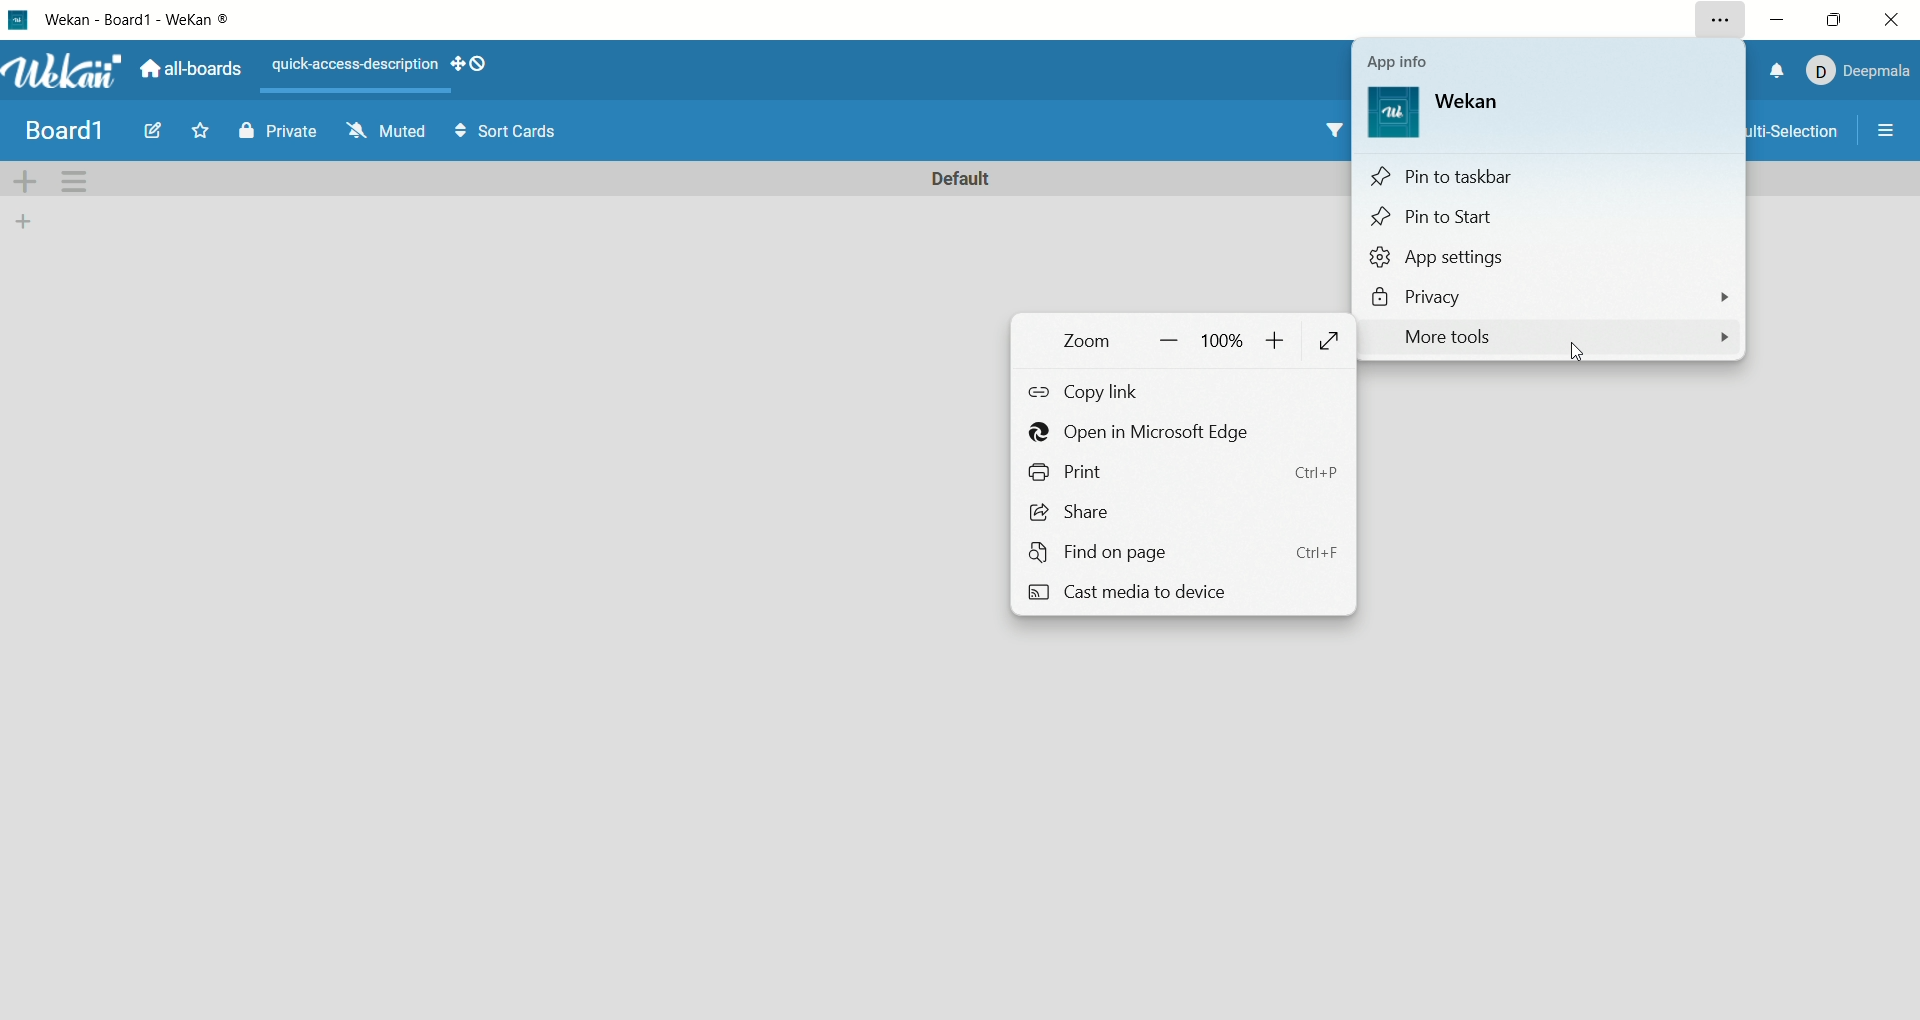 The image size is (1920, 1020). I want to click on copy link, so click(1090, 389).